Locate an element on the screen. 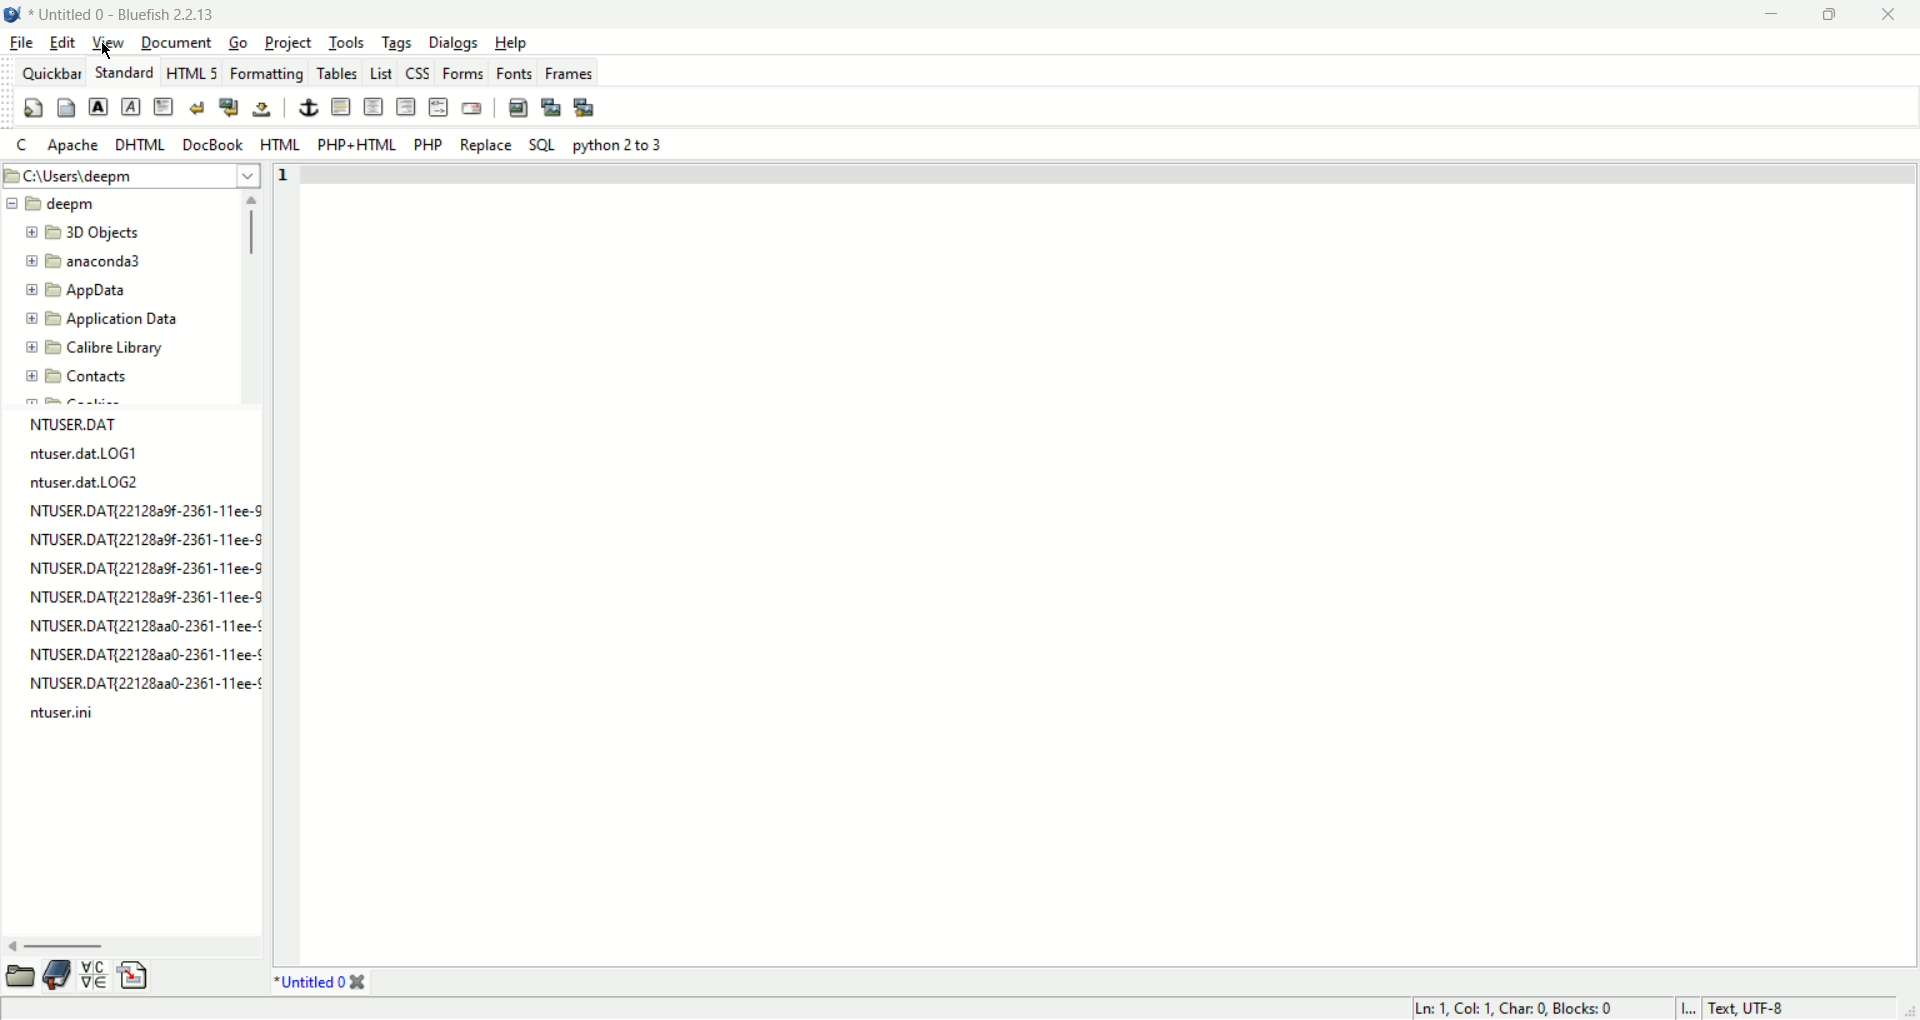 The height and width of the screenshot is (1020, 1920). tags is located at coordinates (397, 43).